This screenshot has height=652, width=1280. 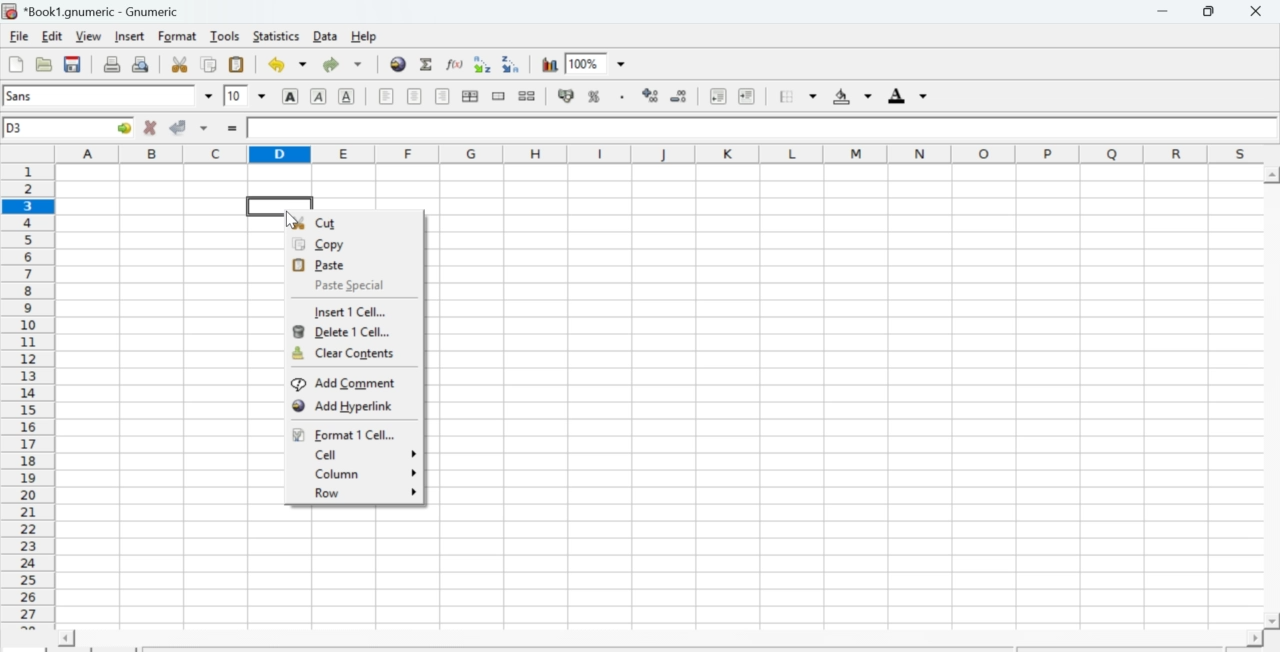 What do you see at coordinates (470, 97) in the screenshot?
I see `Center horizontally` at bounding box center [470, 97].